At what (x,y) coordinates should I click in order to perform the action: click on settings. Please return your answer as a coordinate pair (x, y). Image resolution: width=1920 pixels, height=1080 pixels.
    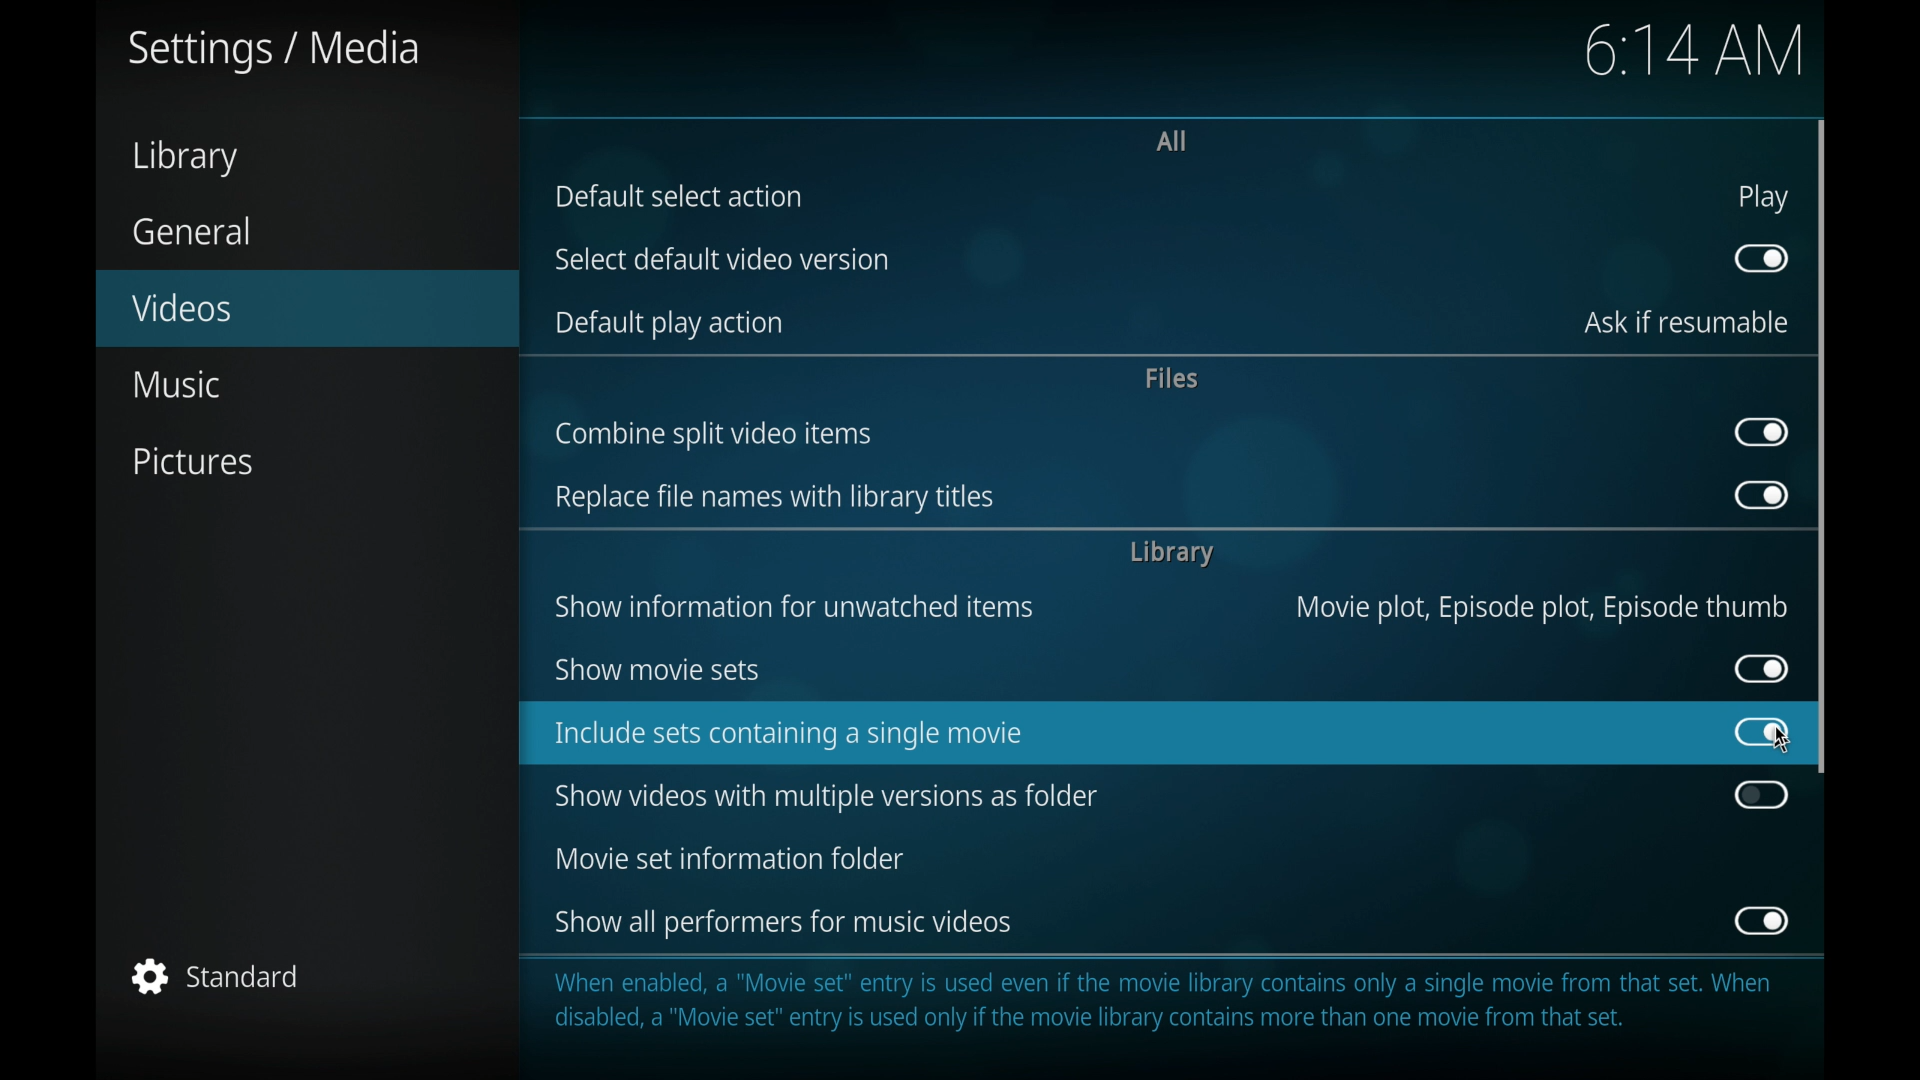
    Looking at the image, I should click on (274, 50).